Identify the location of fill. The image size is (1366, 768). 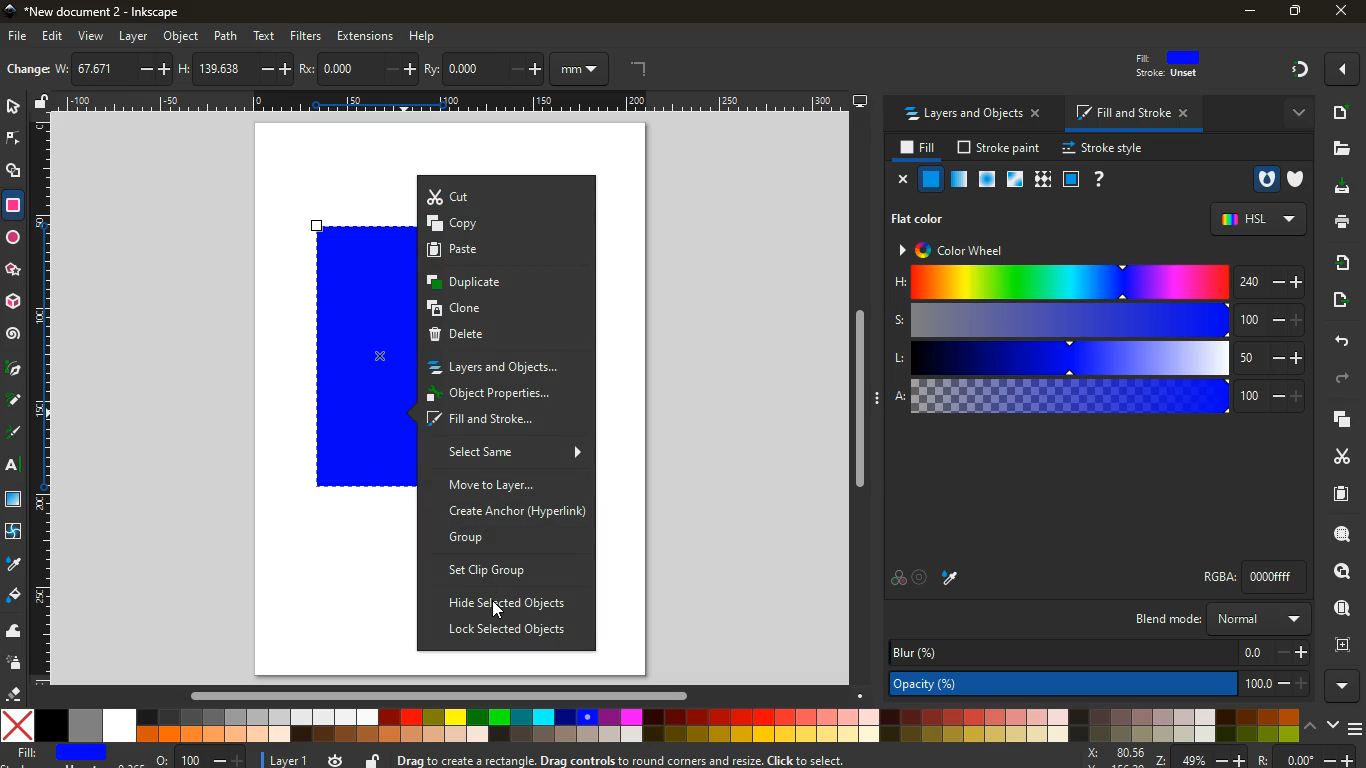
(64, 754).